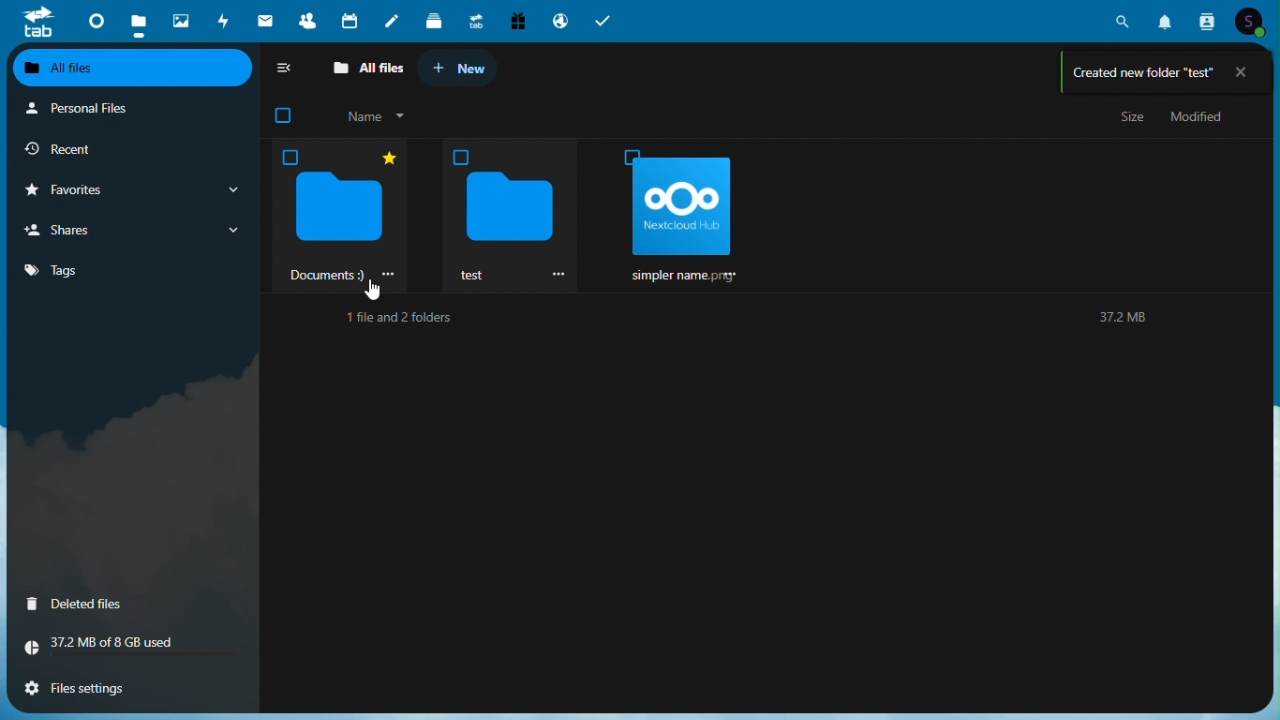 The image size is (1280, 720). Describe the element at coordinates (368, 120) in the screenshot. I see `Name ` at that location.